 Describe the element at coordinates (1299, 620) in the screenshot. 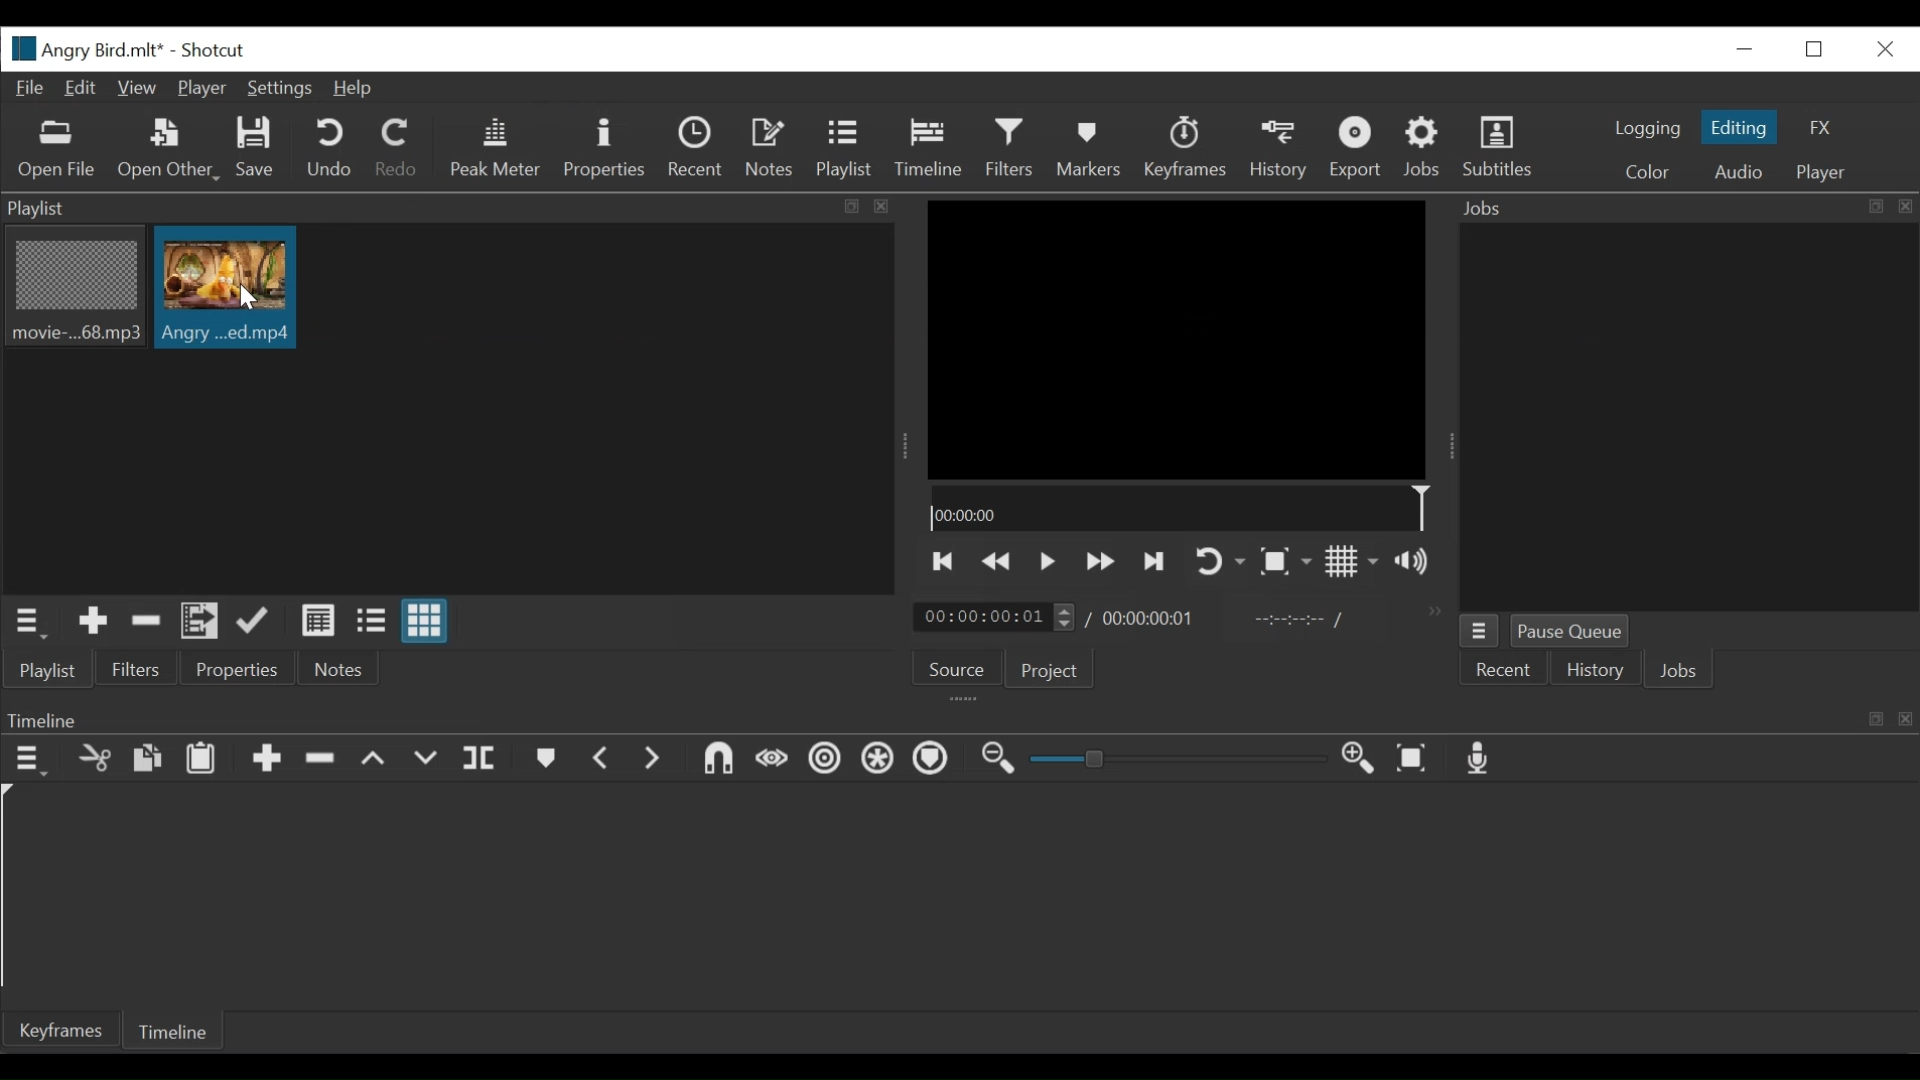

I see `In point` at that location.